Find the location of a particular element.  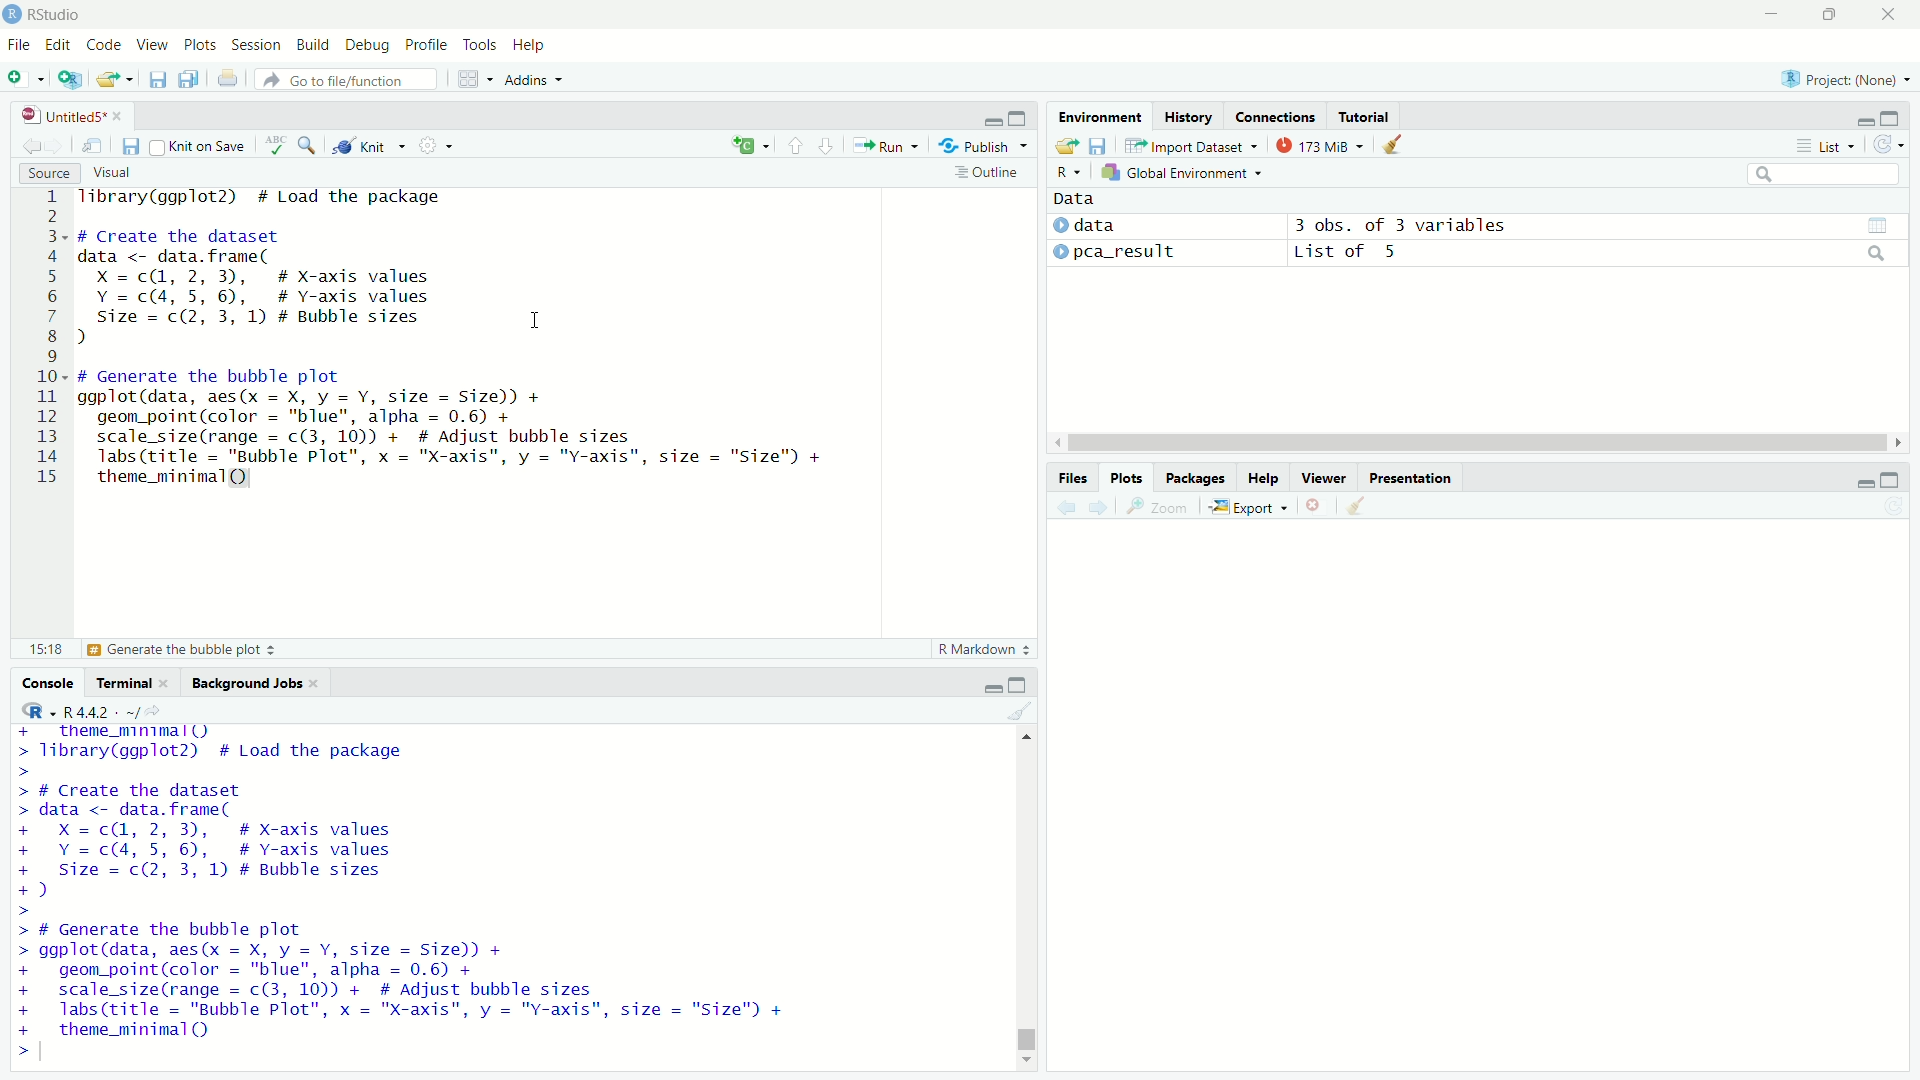

untitled 5 is located at coordinates (67, 116).